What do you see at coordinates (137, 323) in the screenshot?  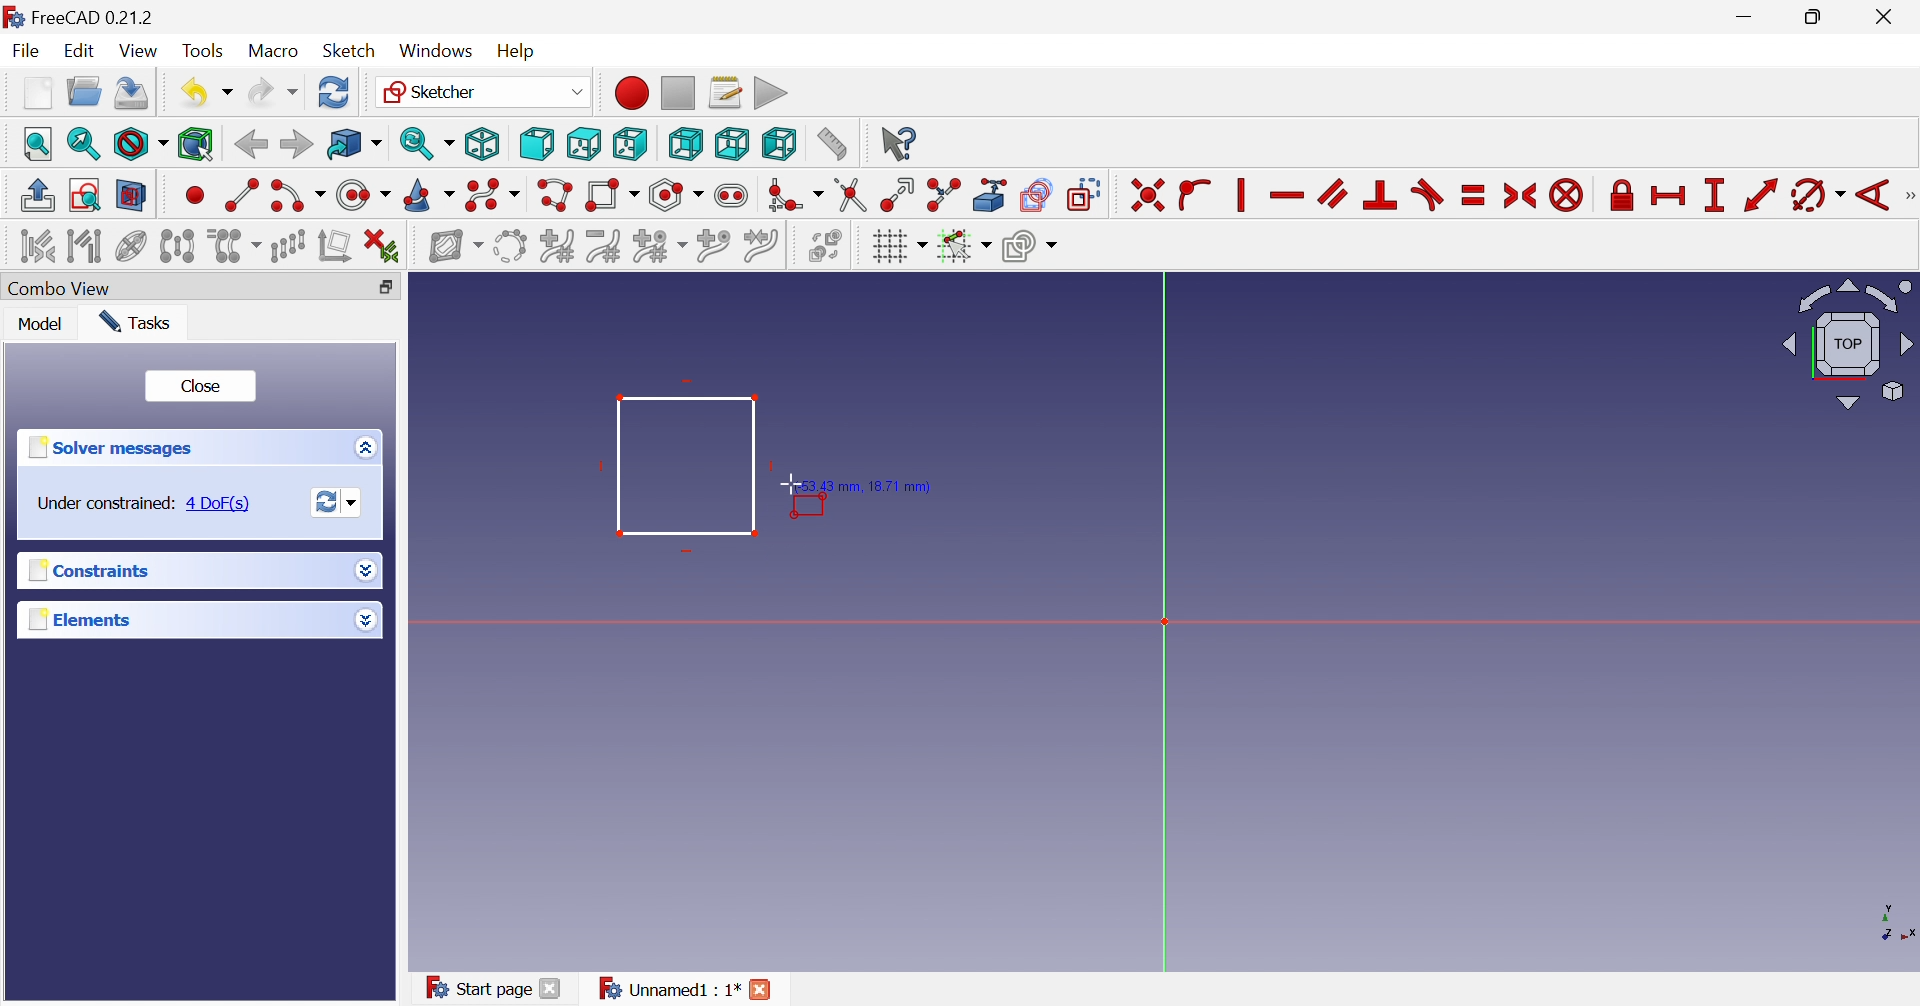 I see `Tasks` at bounding box center [137, 323].